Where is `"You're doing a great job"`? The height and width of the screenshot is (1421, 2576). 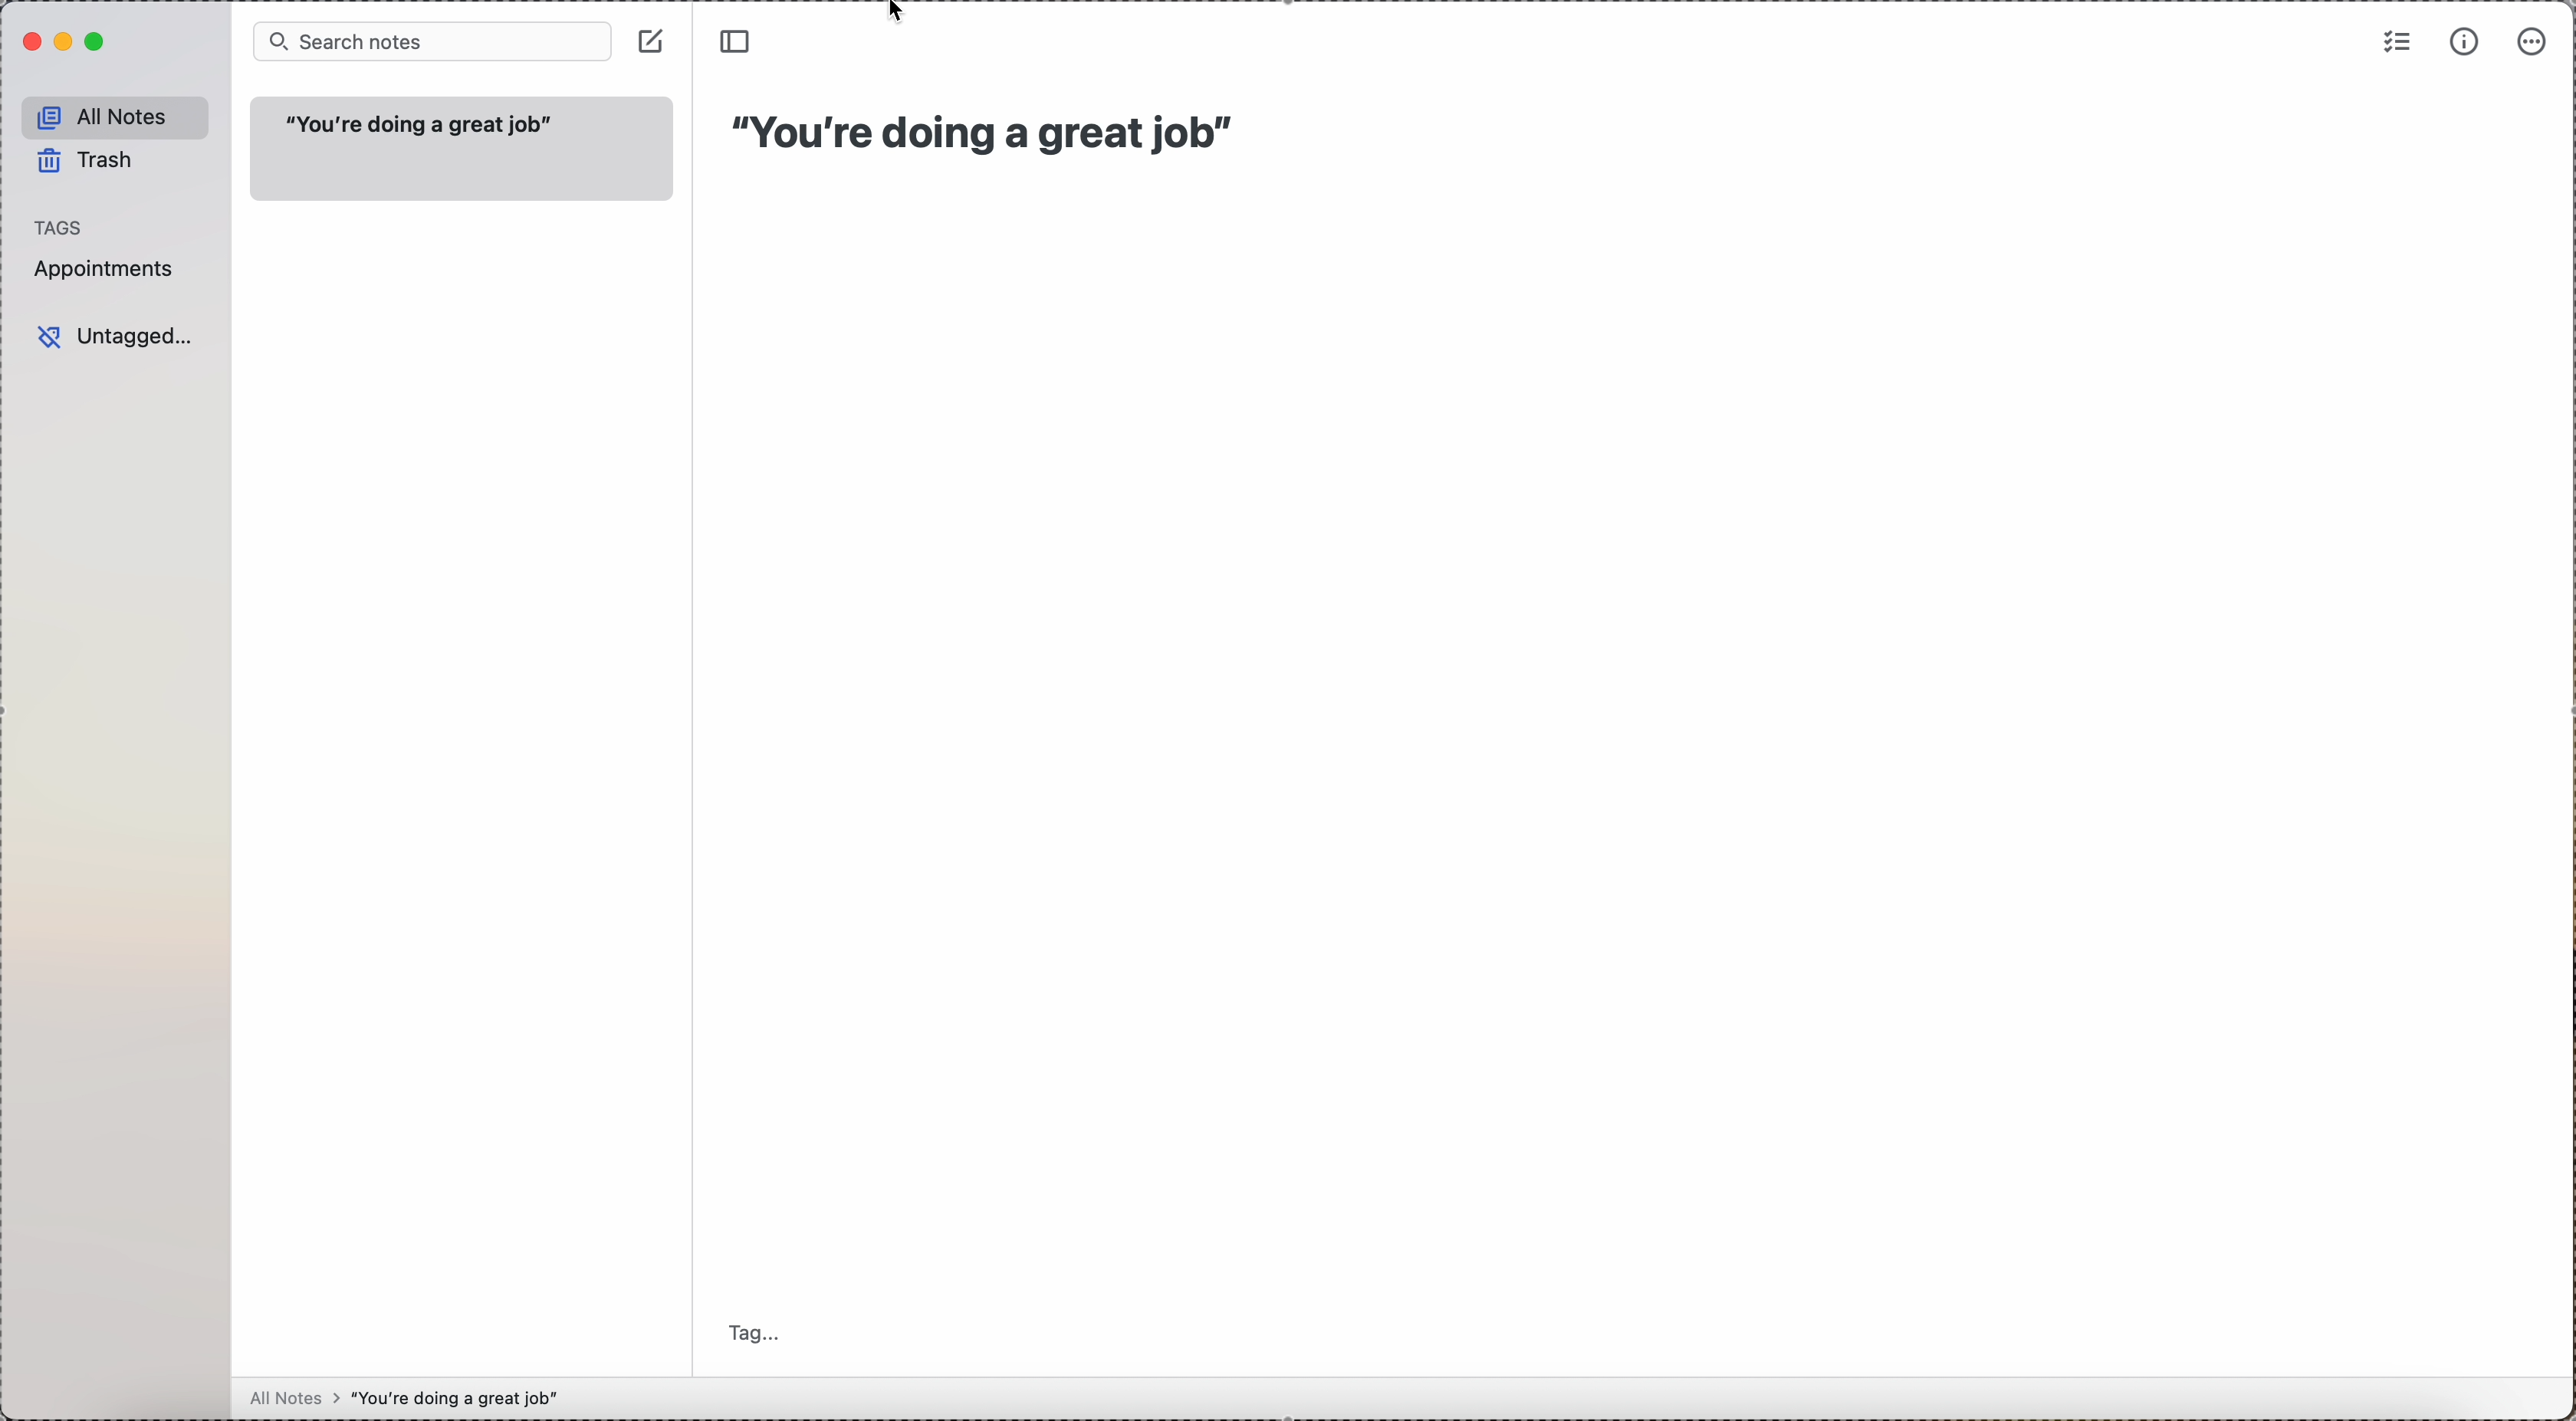 "You're doing a great job" is located at coordinates (462, 151).